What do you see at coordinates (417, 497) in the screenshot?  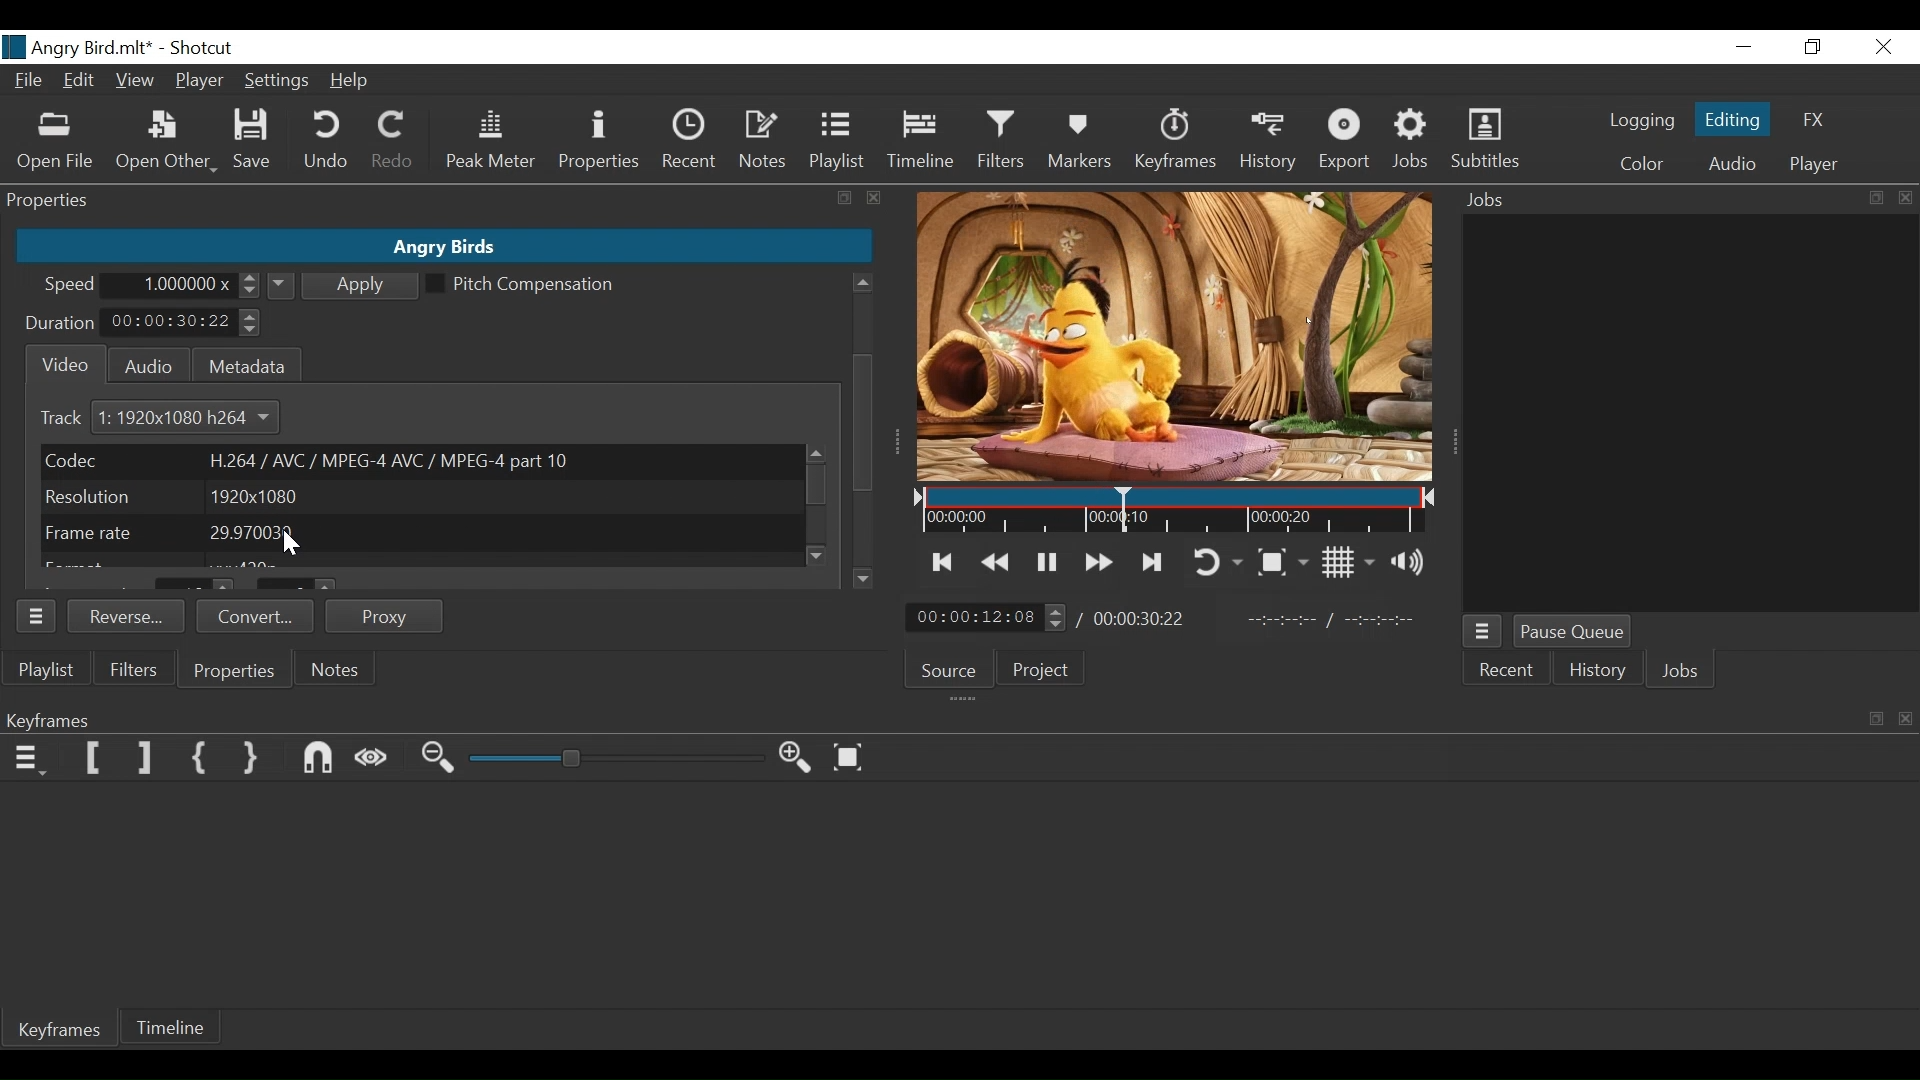 I see `Resolution` at bounding box center [417, 497].